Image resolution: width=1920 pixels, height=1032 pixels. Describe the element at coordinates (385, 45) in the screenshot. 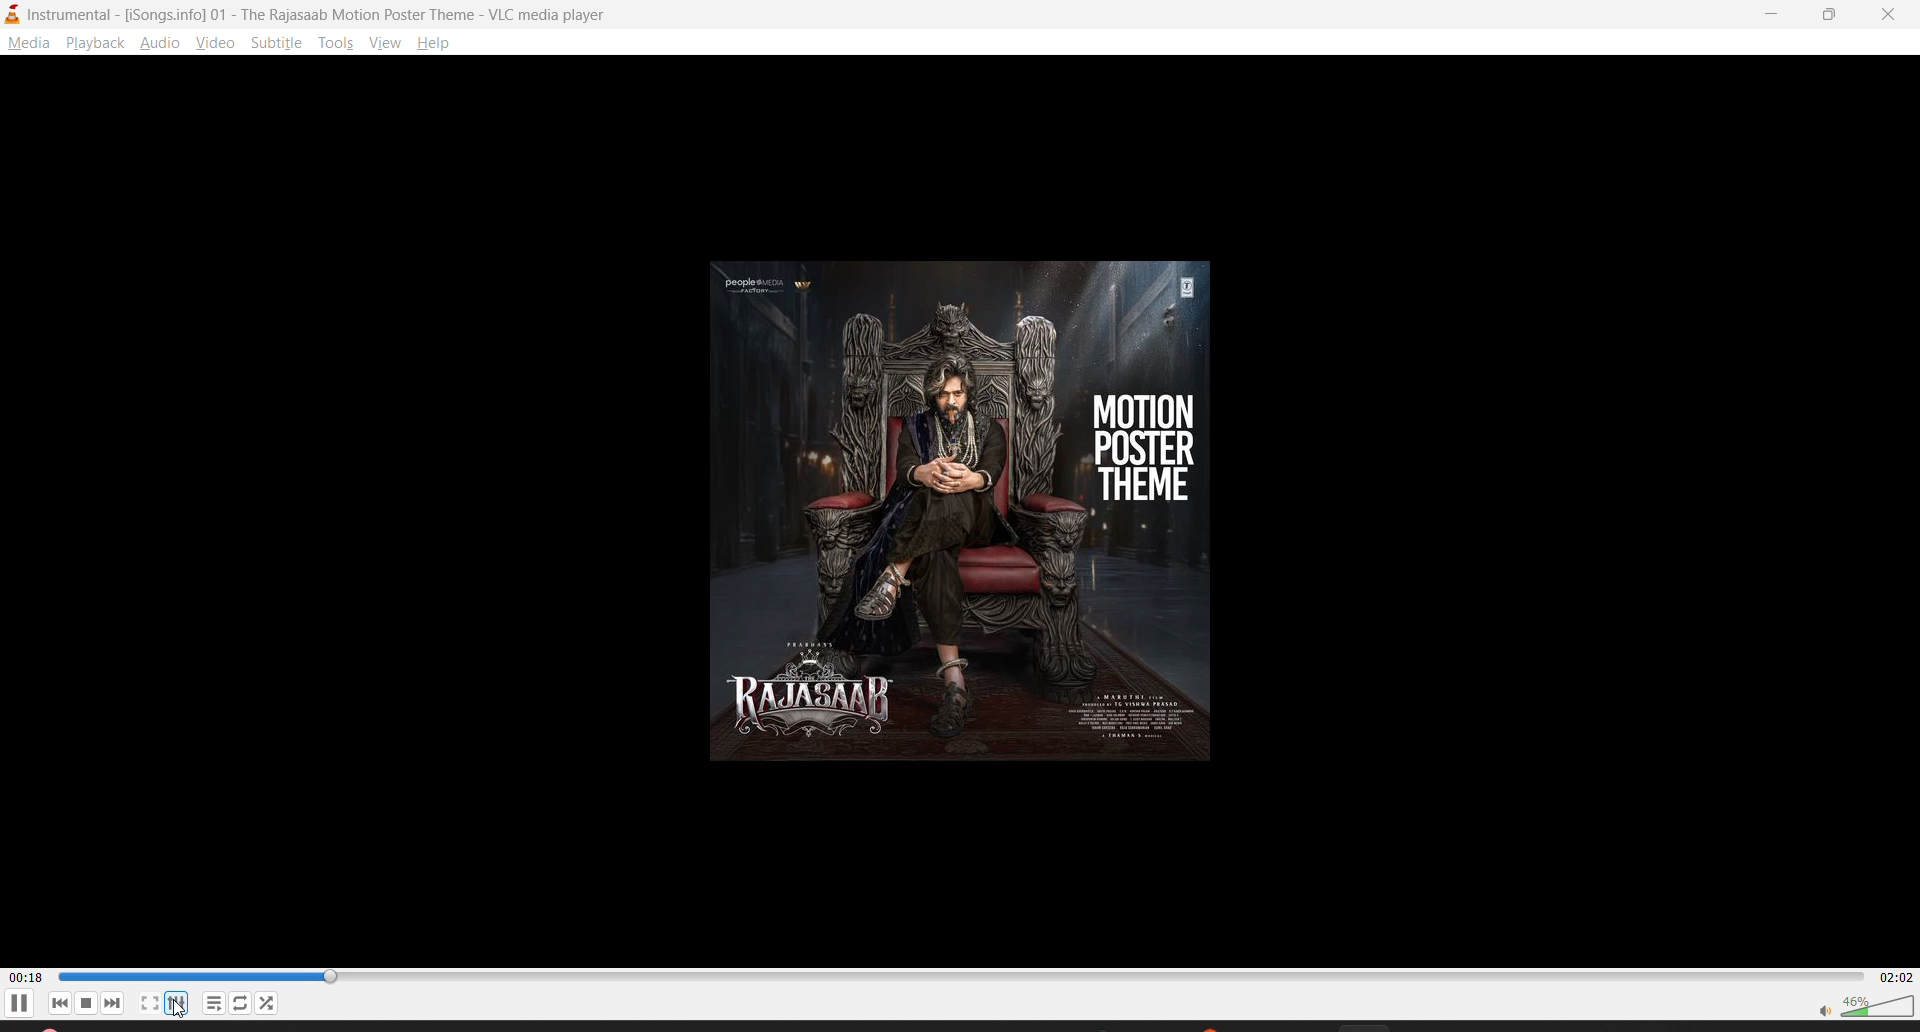

I see `view` at that location.